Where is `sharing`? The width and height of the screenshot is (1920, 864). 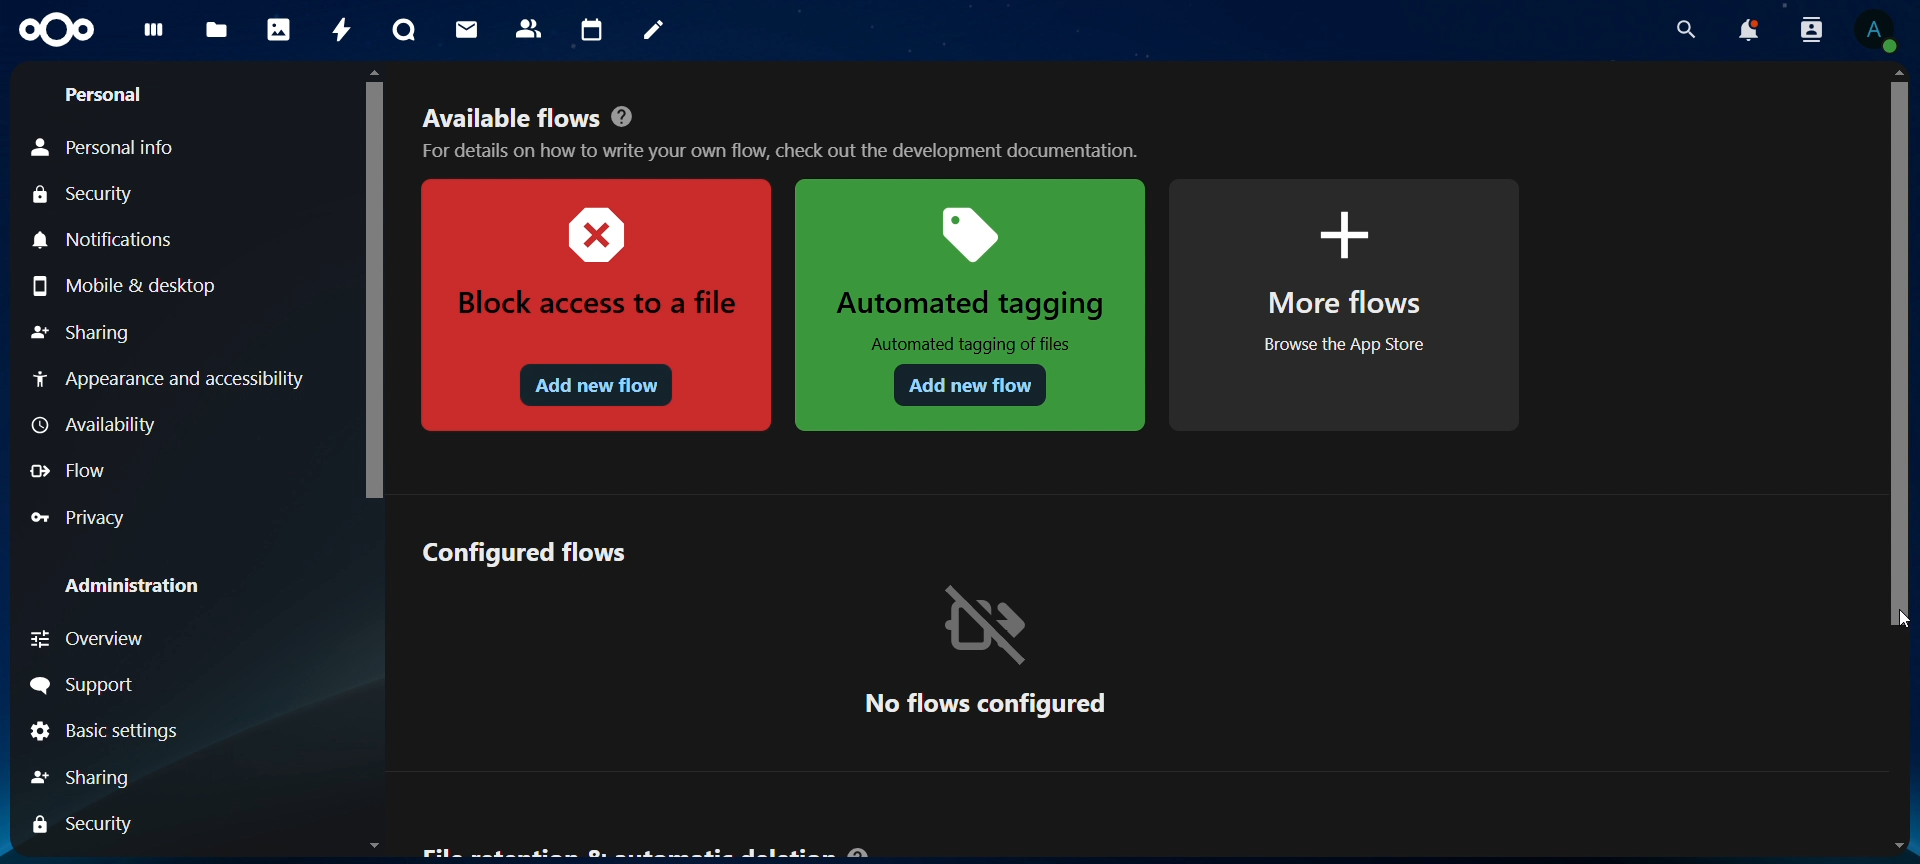 sharing is located at coordinates (81, 335).